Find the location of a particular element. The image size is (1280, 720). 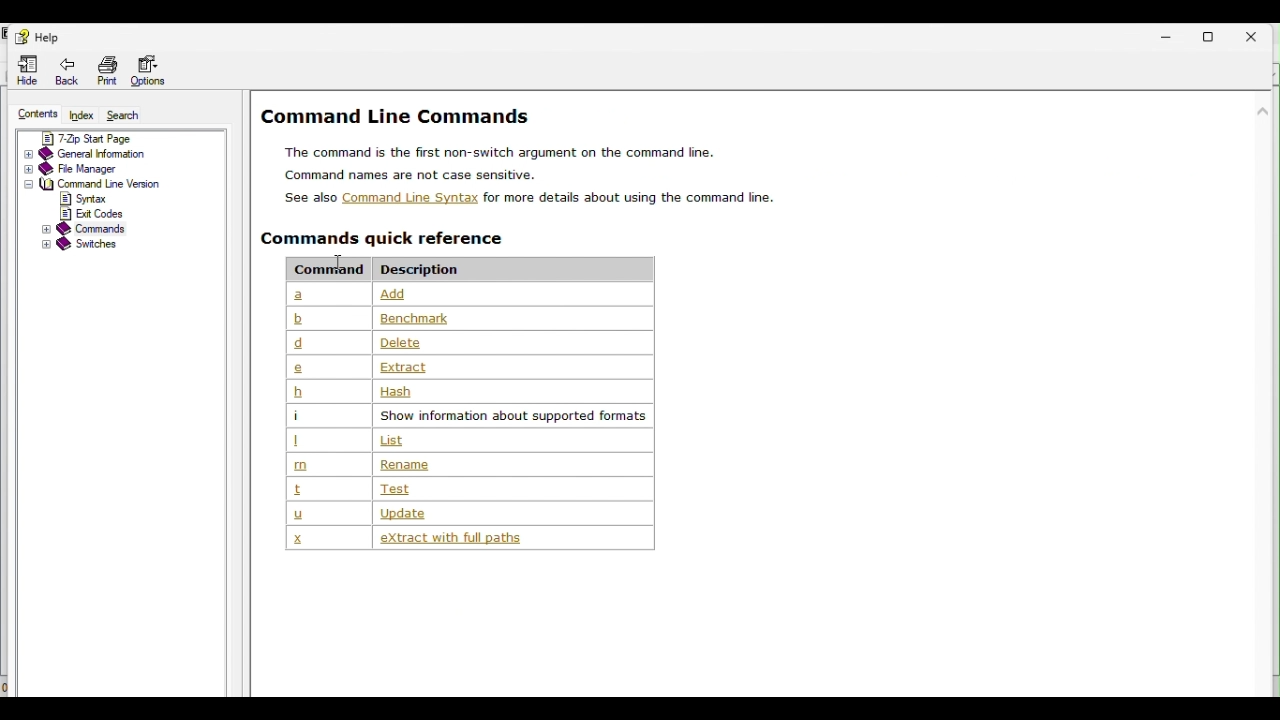

description is located at coordinates (393, 440).